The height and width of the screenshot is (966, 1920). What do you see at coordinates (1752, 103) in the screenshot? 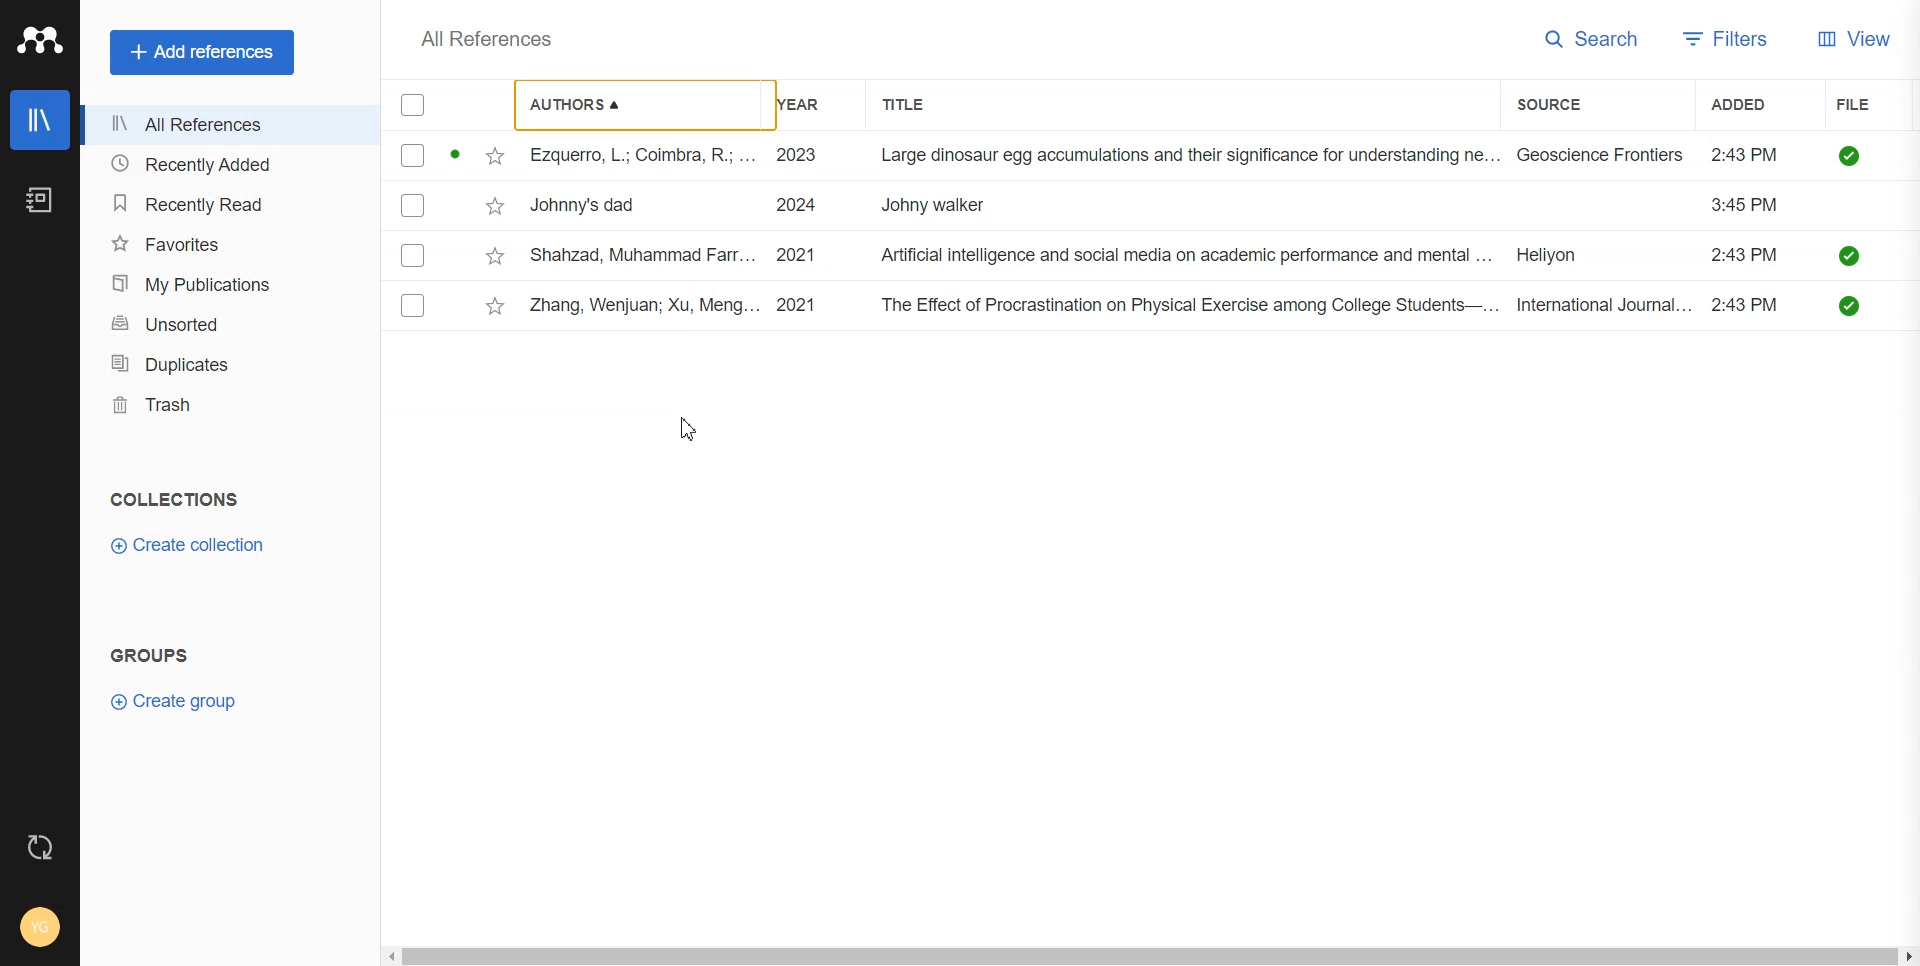
I see `Added` at bounding box center [1752, 103].